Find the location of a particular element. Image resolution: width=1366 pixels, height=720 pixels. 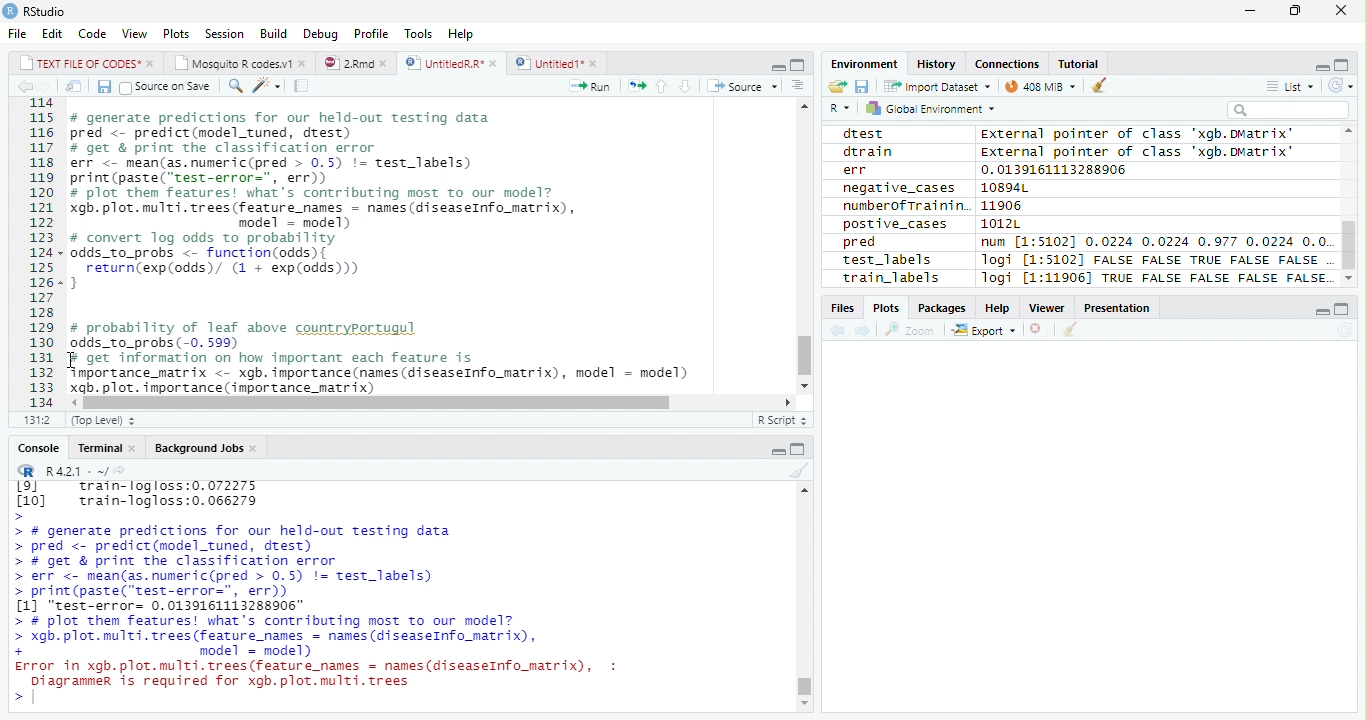

Global environment is located at coordinates (930, 109).